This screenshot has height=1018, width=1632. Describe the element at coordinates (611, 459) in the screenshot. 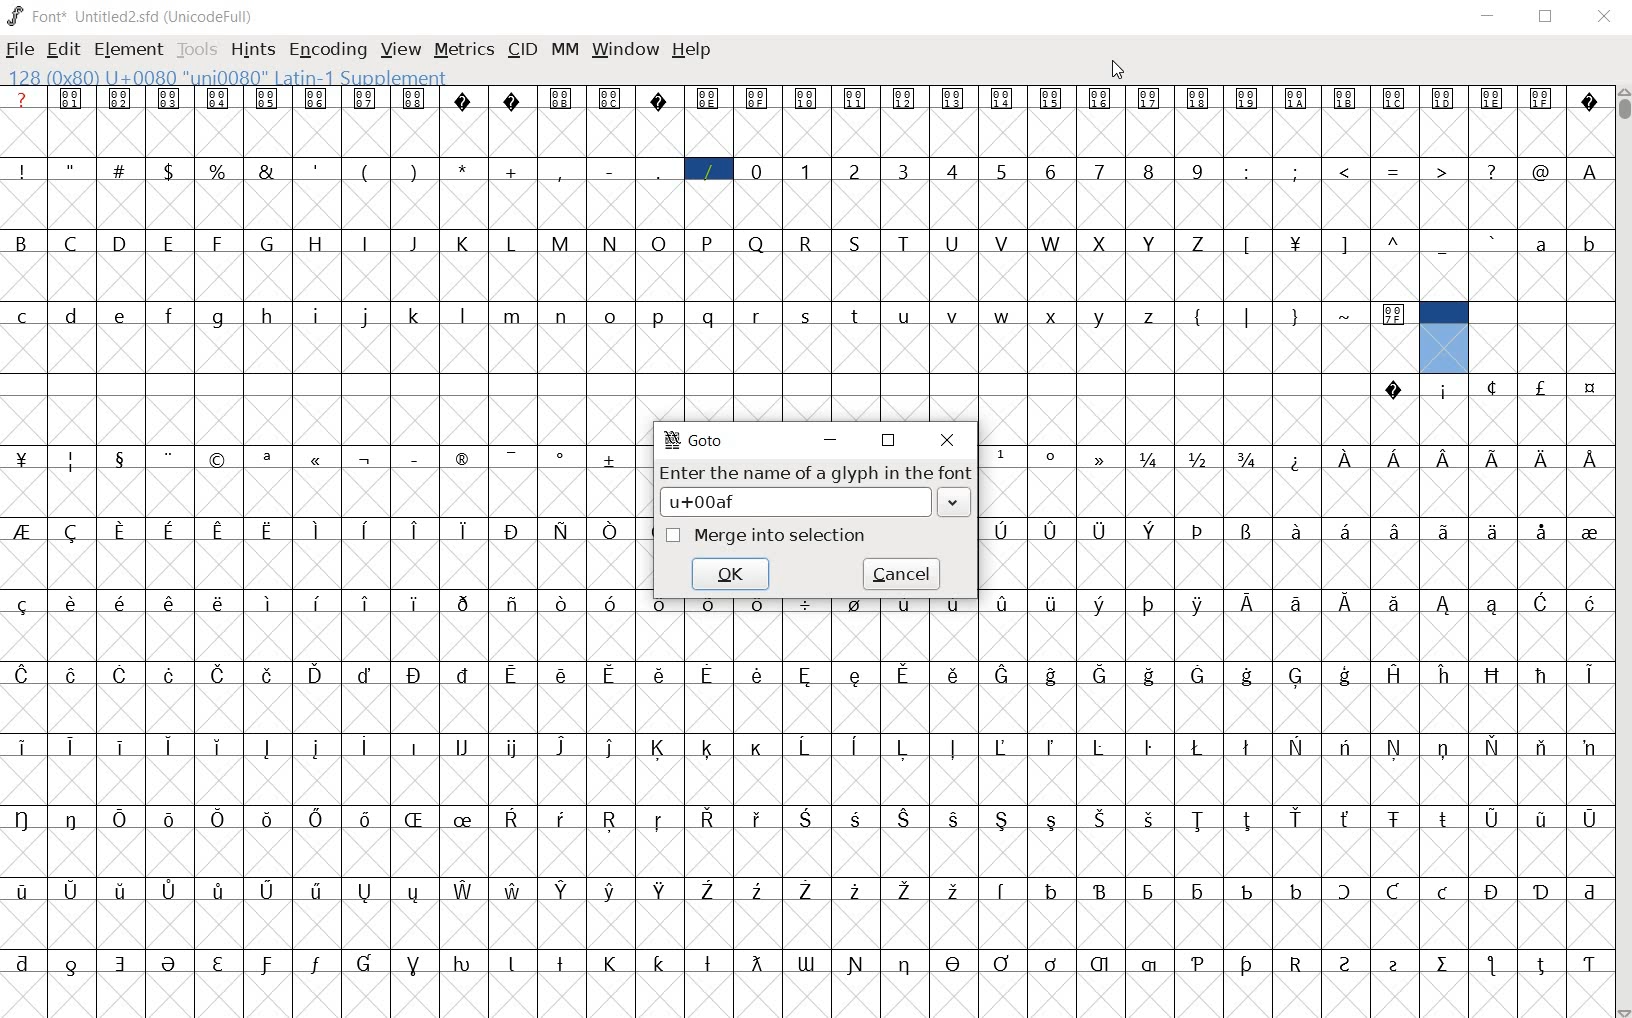

I see `Symbol` at that location.